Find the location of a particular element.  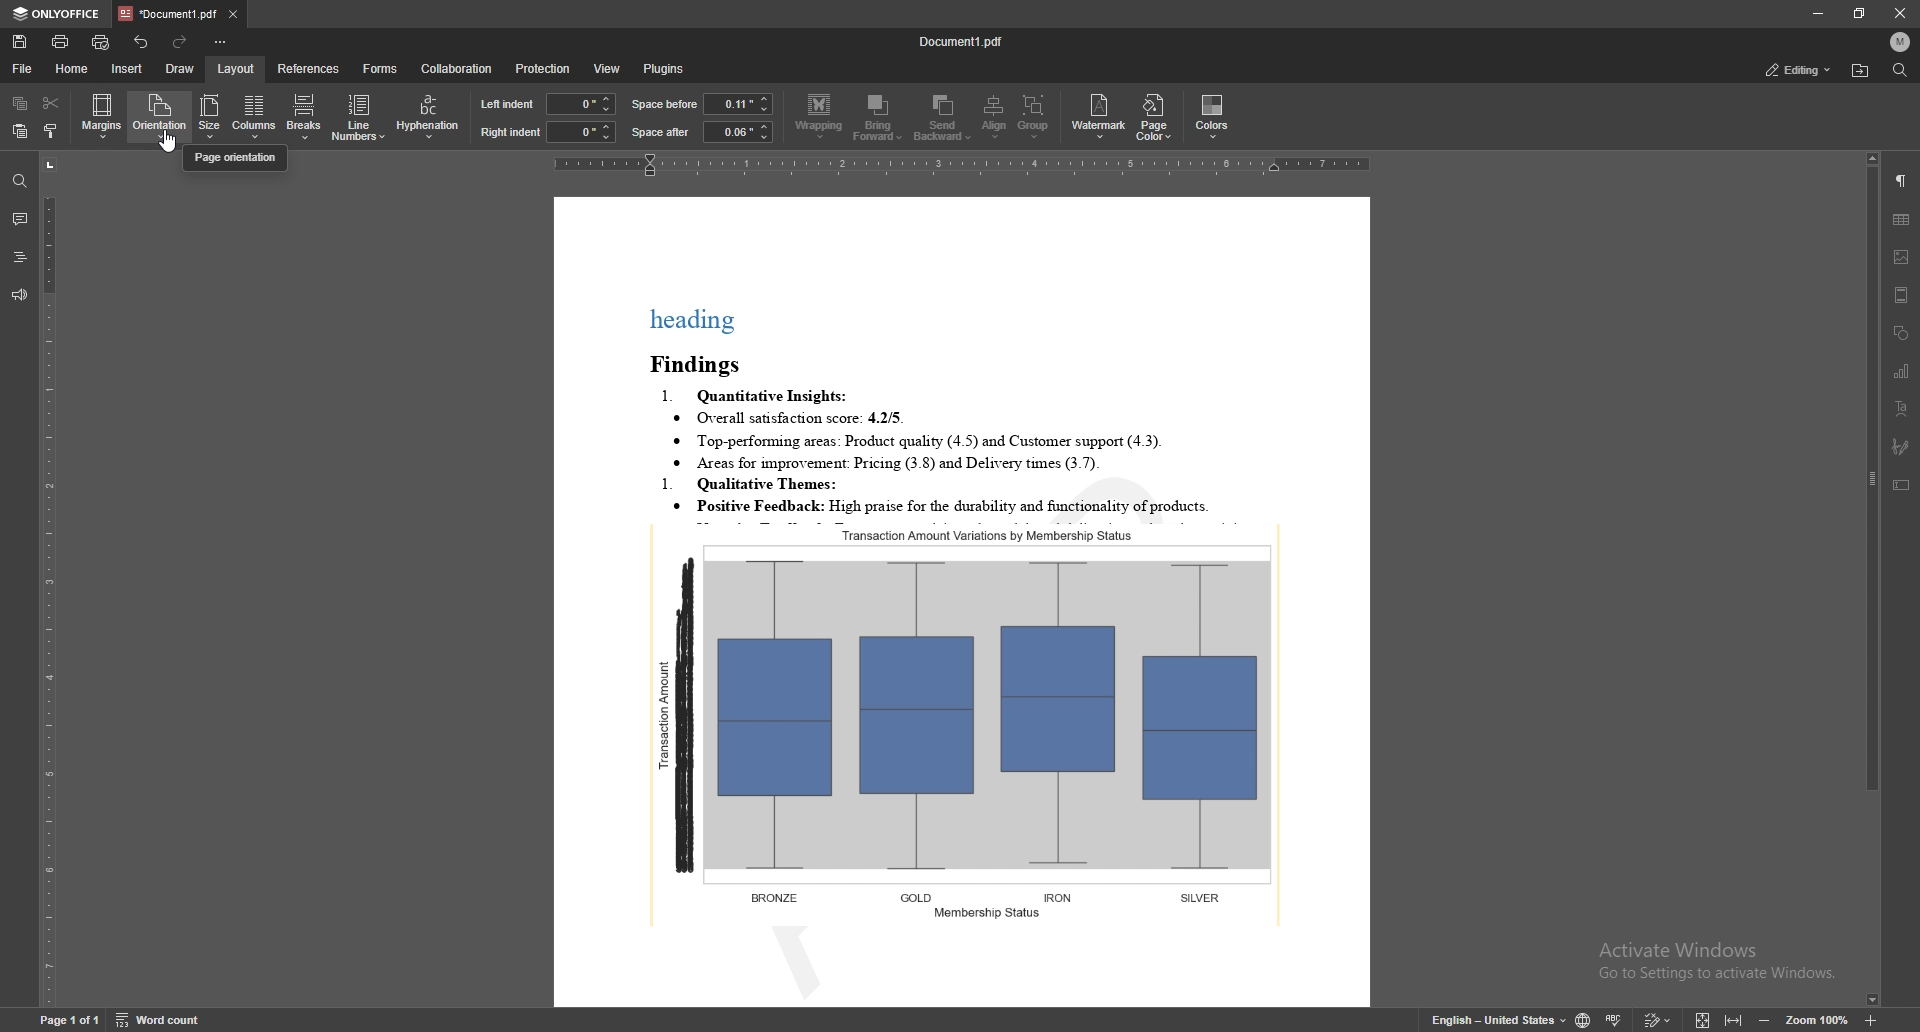

locate file is located at coordinates (1861, 71).